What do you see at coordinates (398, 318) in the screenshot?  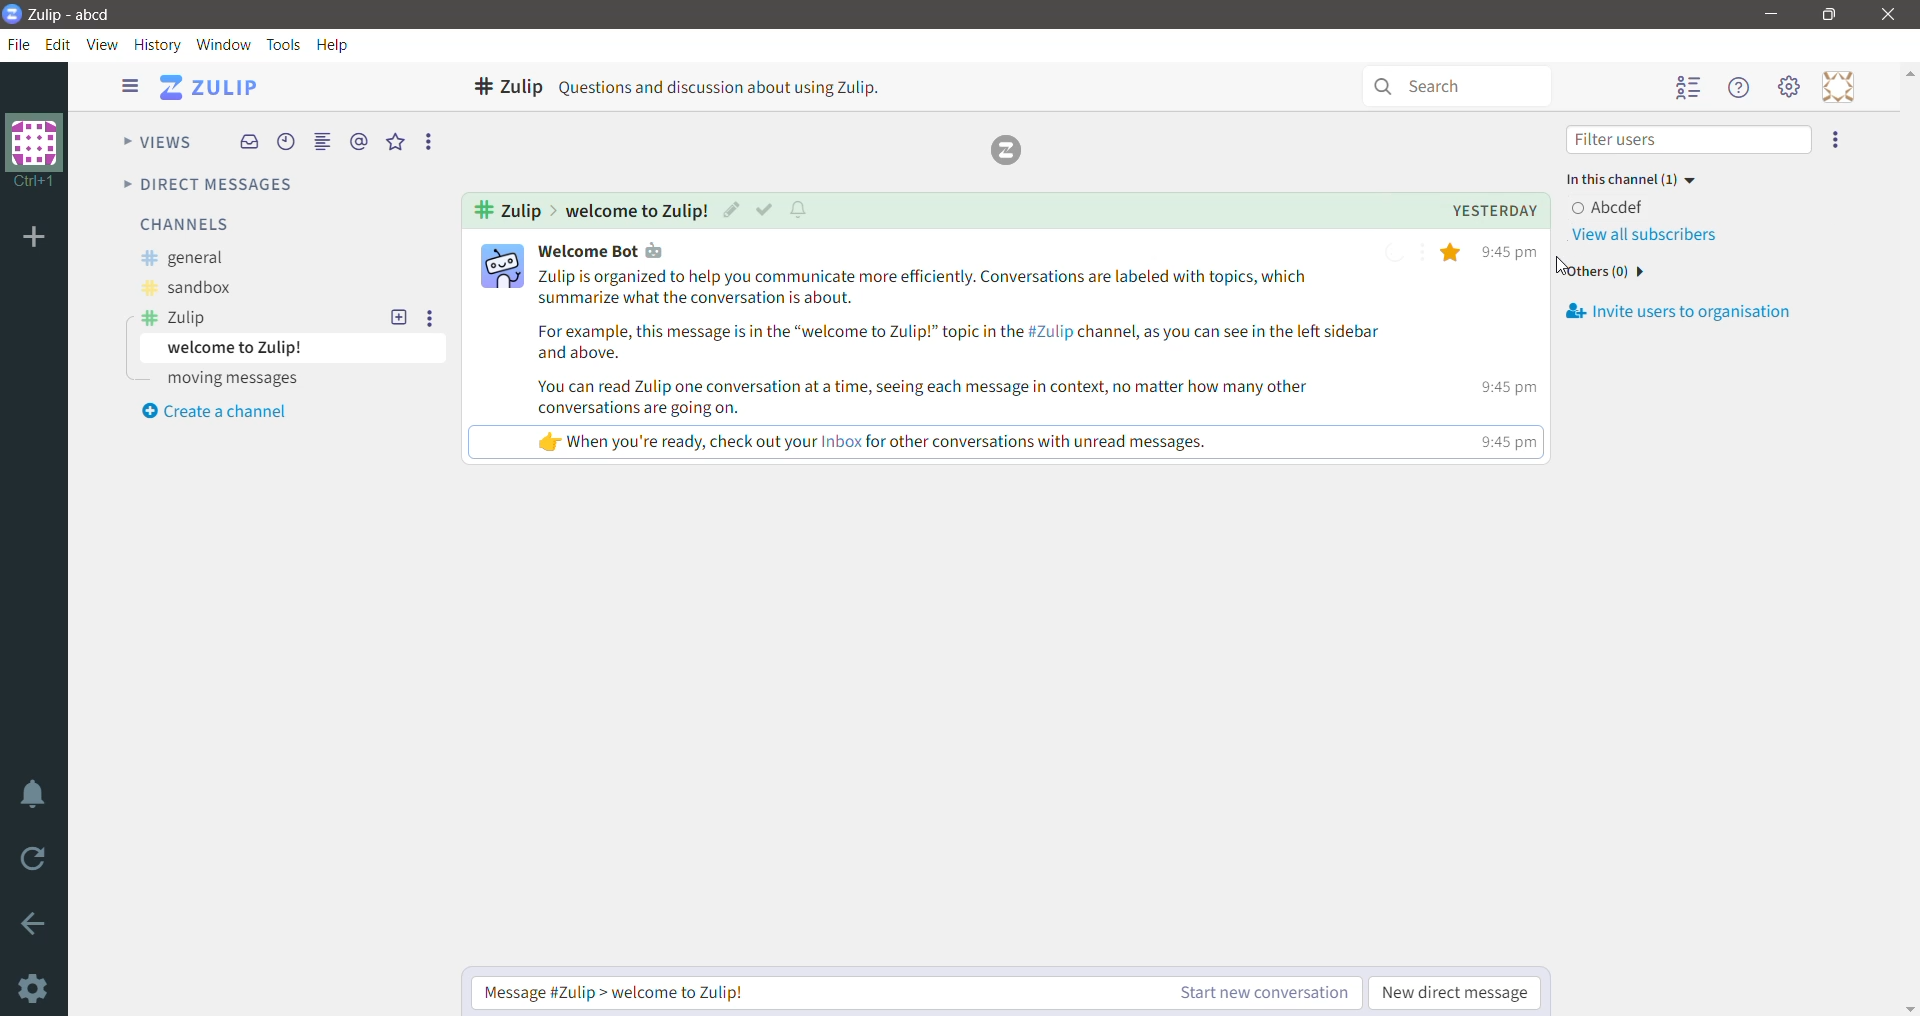 I see `New topic` at bounding box center [398, 318].